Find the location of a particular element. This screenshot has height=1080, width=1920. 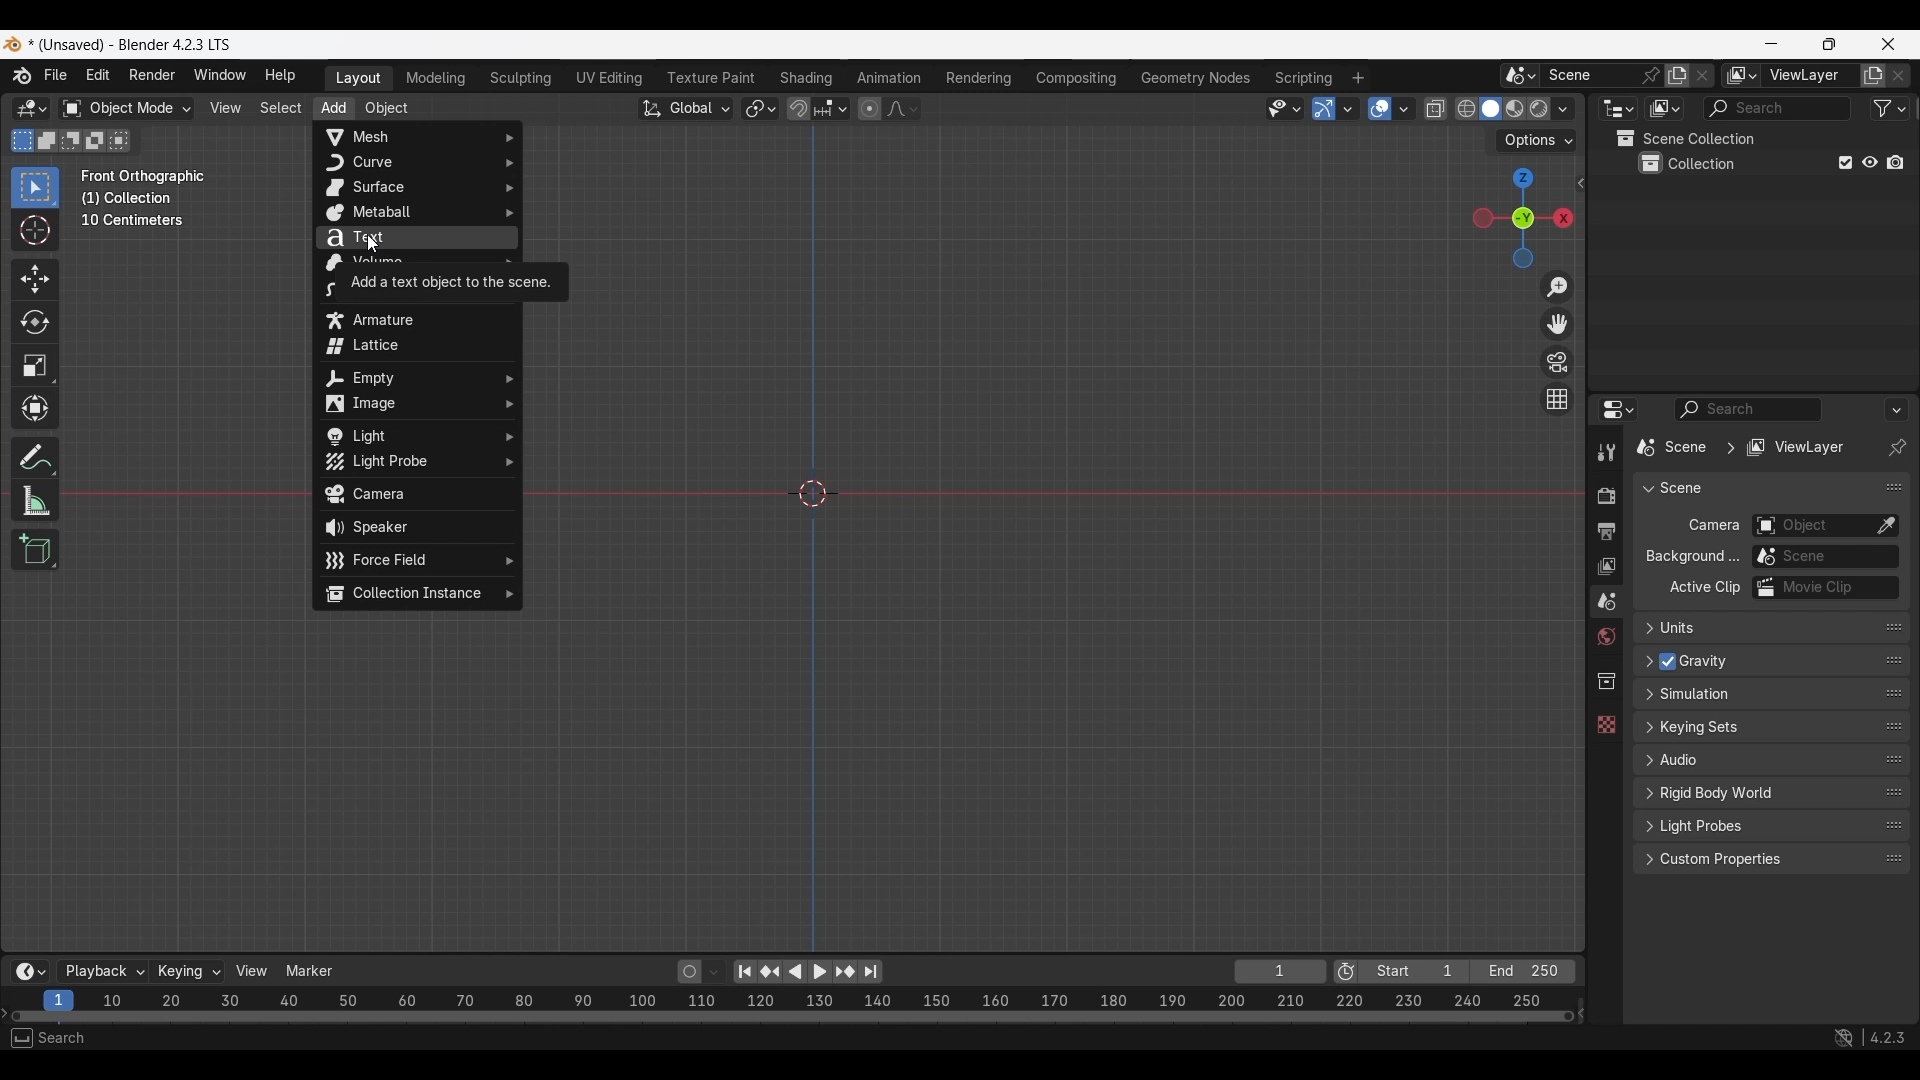

Click to expand is located at coordinates (1757, 626).